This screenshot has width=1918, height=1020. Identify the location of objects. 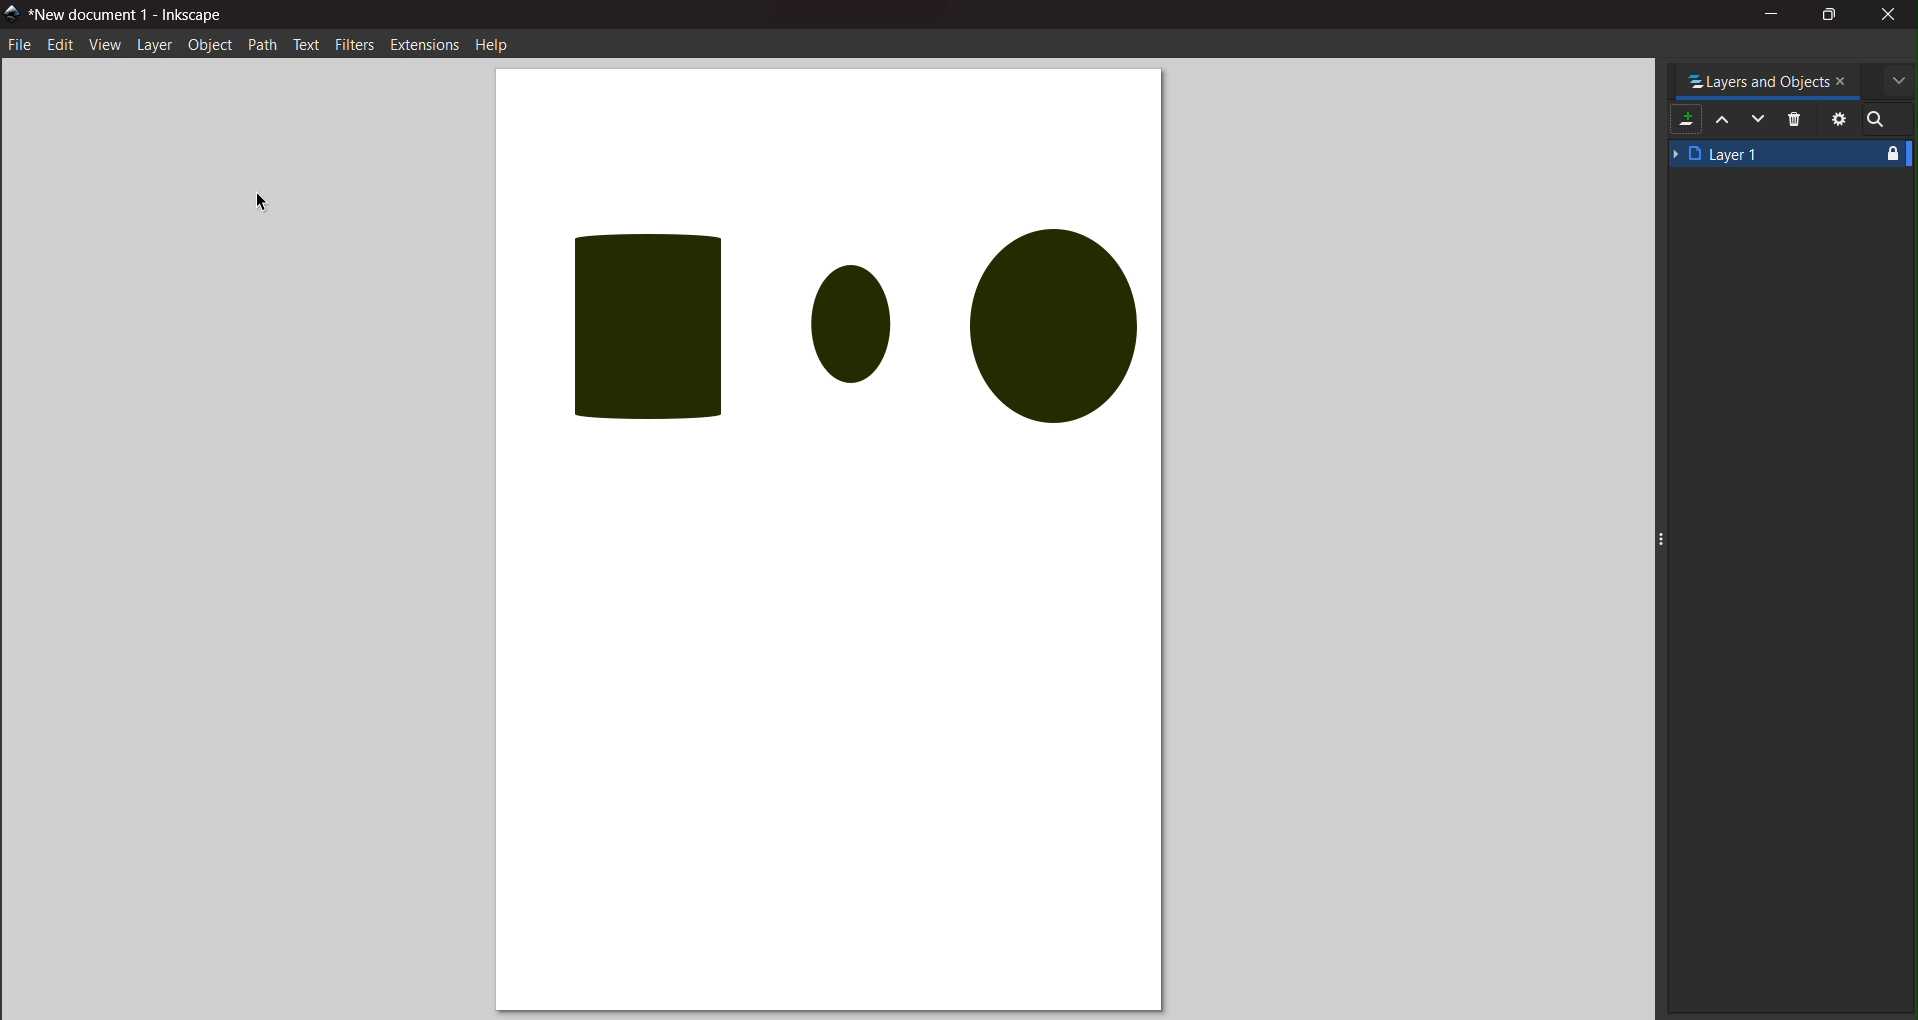
(826, 318).